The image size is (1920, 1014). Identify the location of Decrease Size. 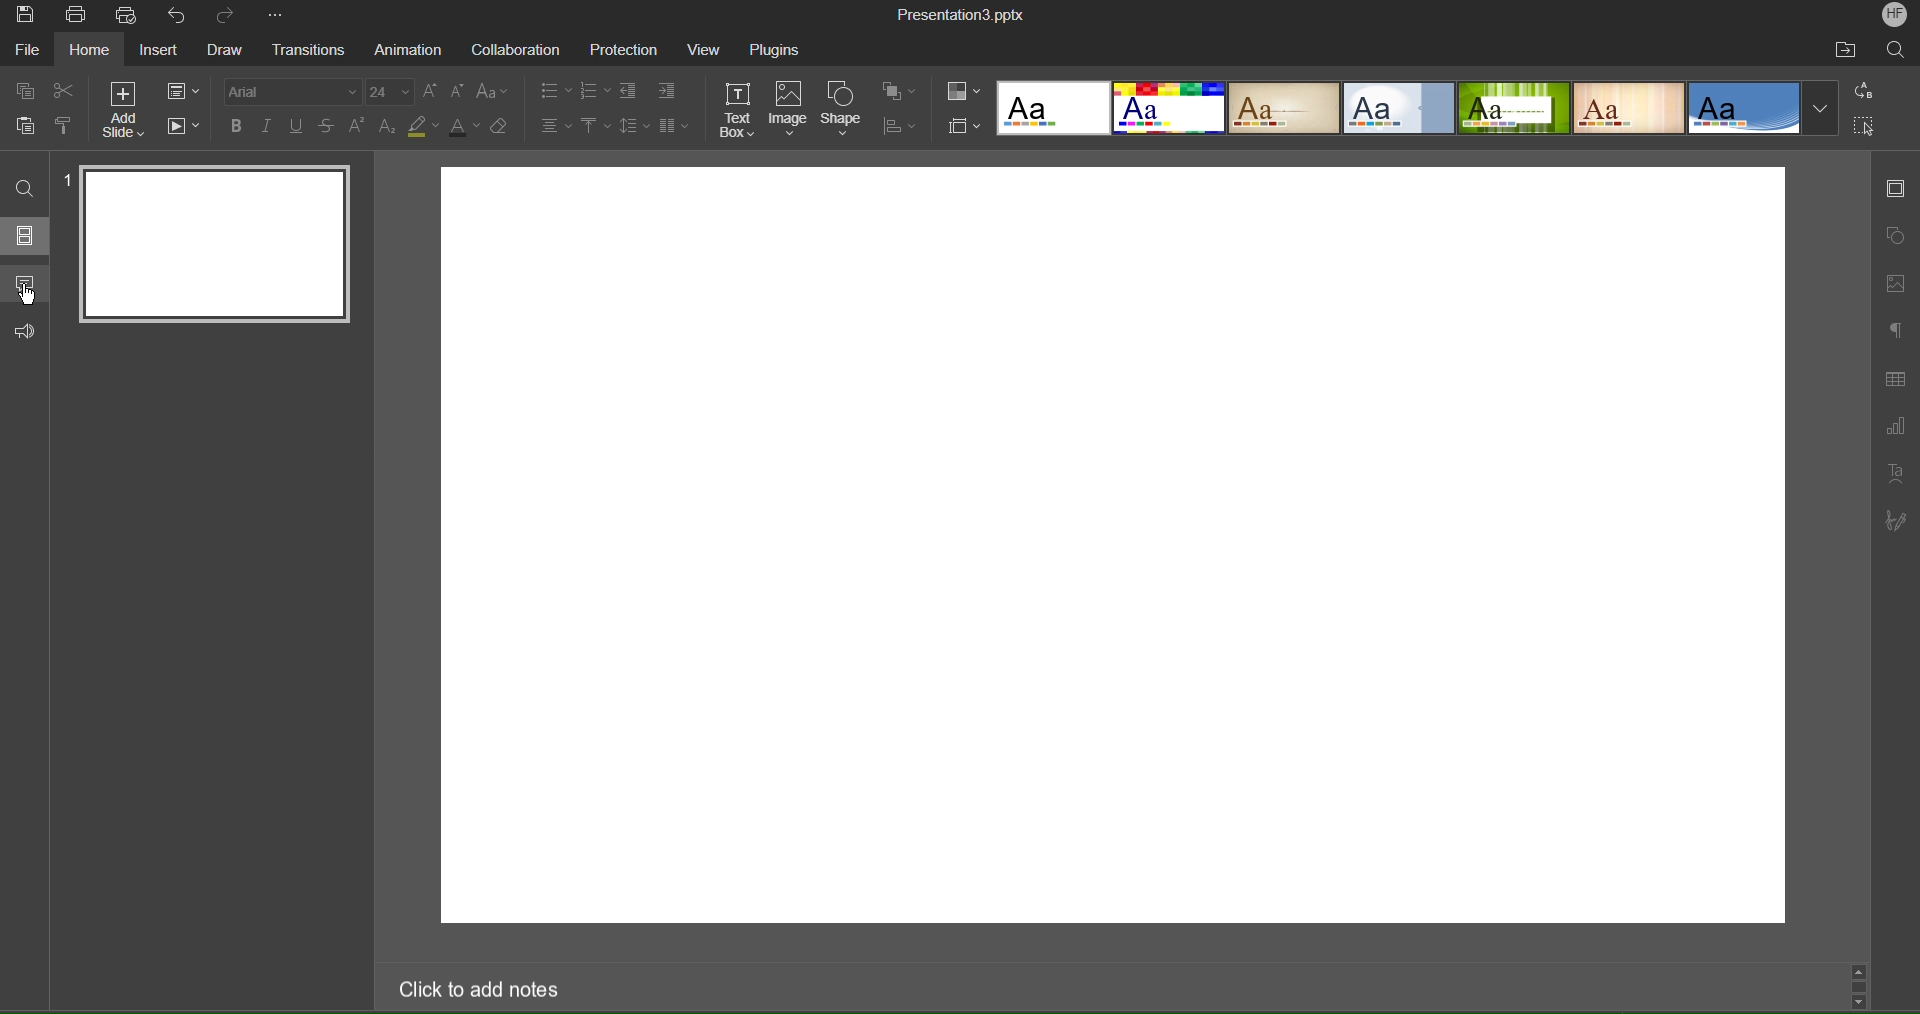
(460, 95).